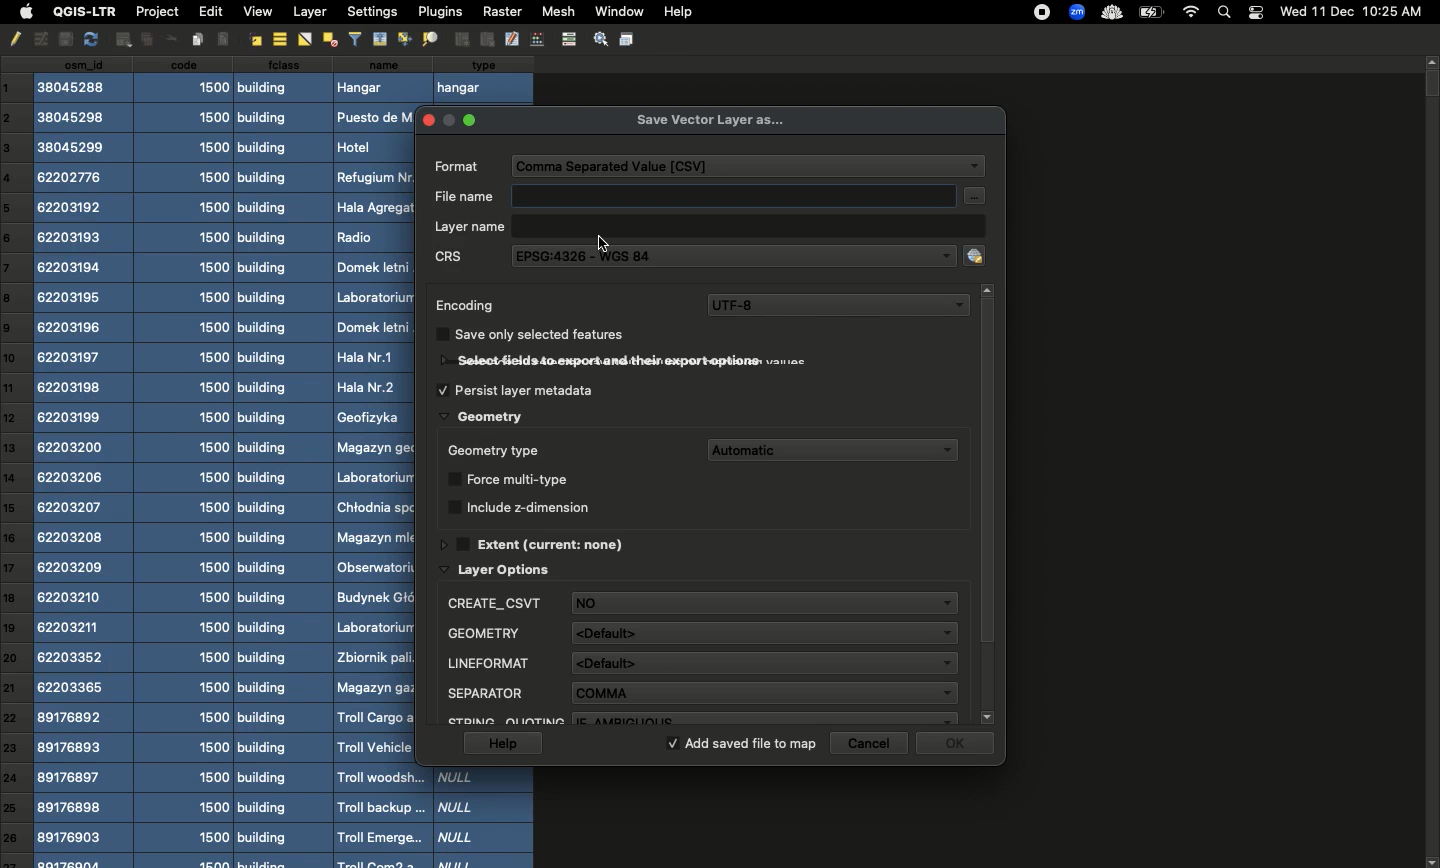 Image resolution: width=1440 pixels, height=868 pixels. What do you see at coordinates (701, 716) in the screenshot?
I see `Spatial index` at bounding box center [701, 716].